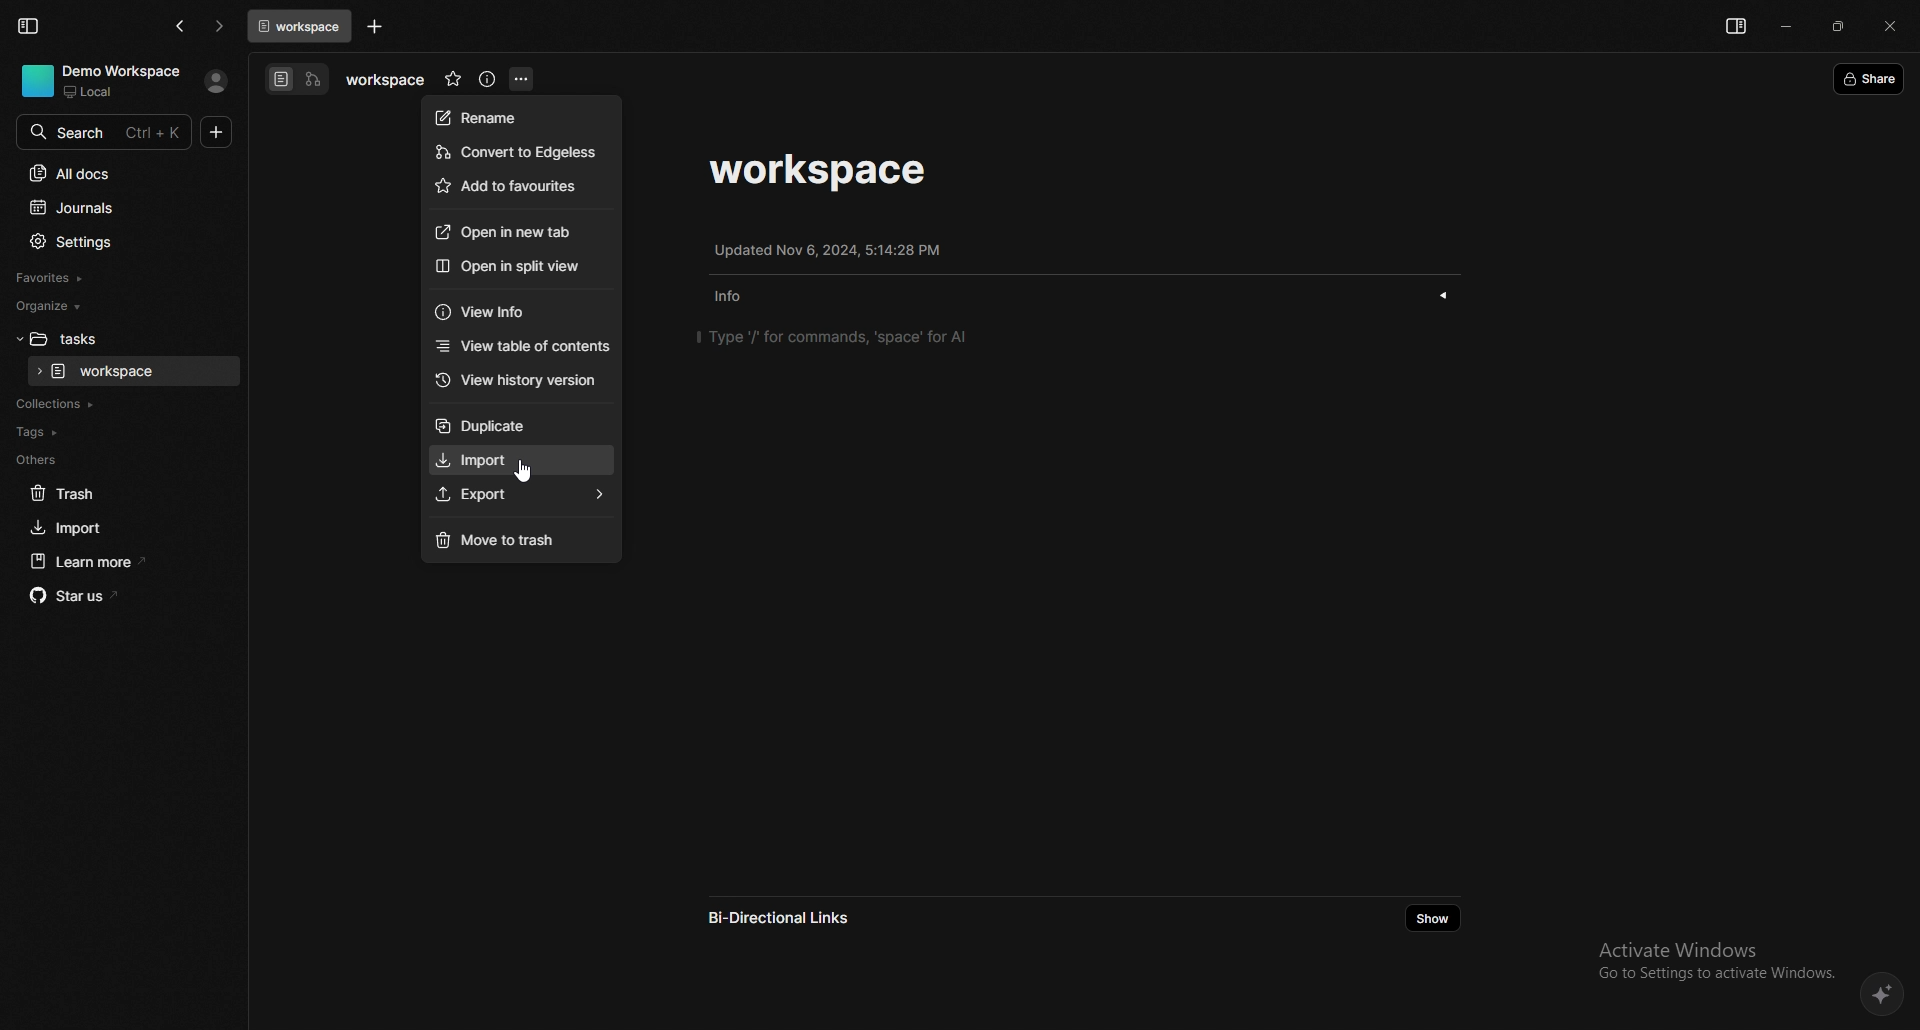  What do you see at coordinates (1891, 27) in the screenshot?
I see `close` at bounding box center [1891, 27].